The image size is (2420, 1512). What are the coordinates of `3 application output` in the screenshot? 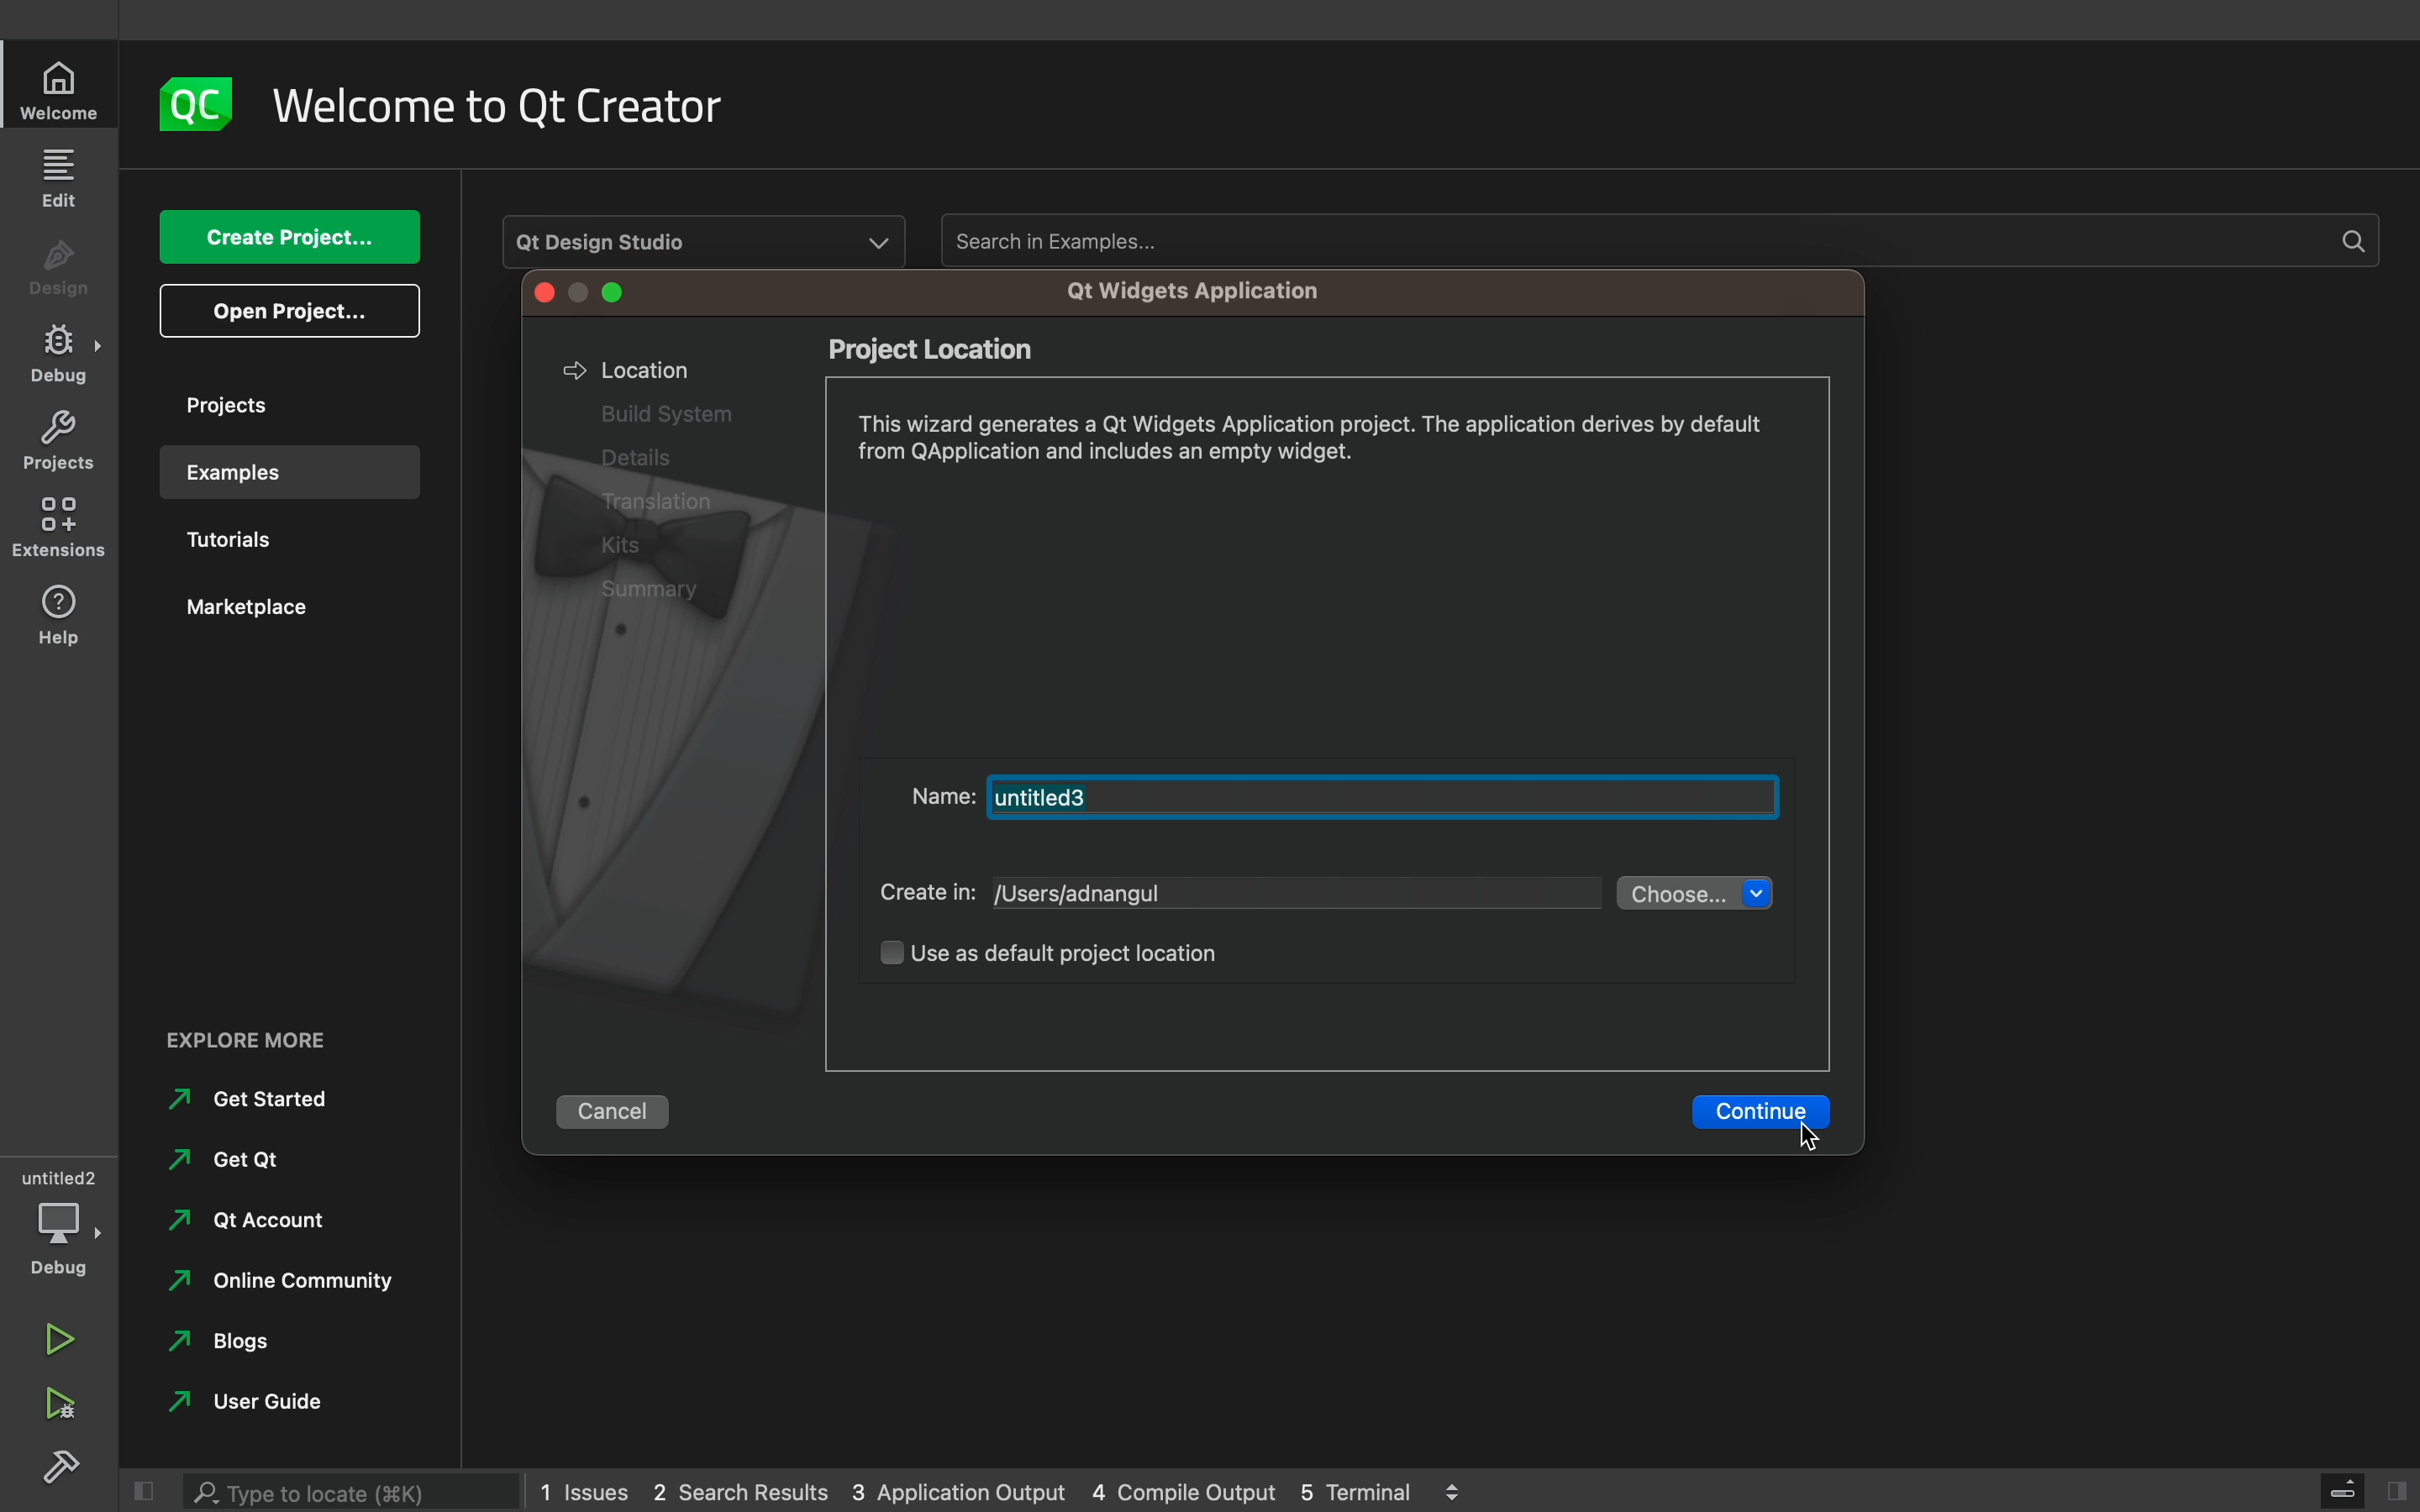 It's located at (958, 1493).